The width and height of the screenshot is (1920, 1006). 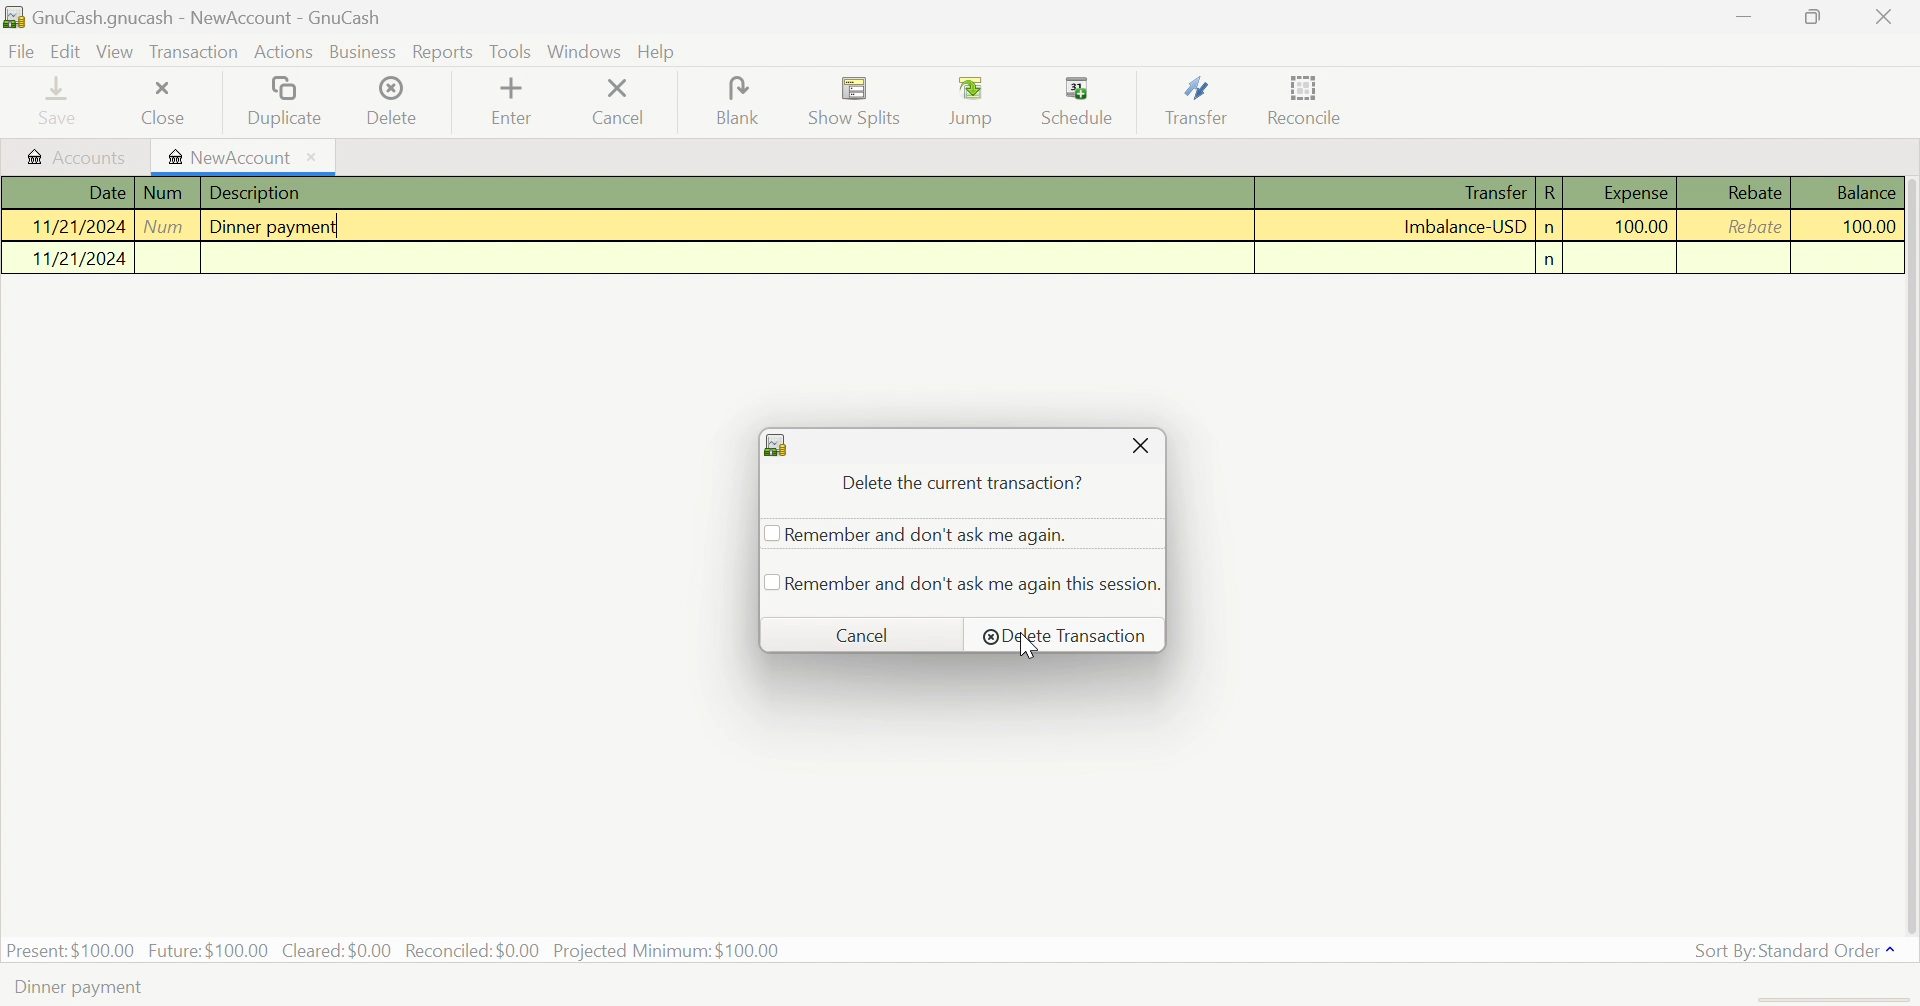 I want to click on scroll bar, so click(x=1908, y=556).